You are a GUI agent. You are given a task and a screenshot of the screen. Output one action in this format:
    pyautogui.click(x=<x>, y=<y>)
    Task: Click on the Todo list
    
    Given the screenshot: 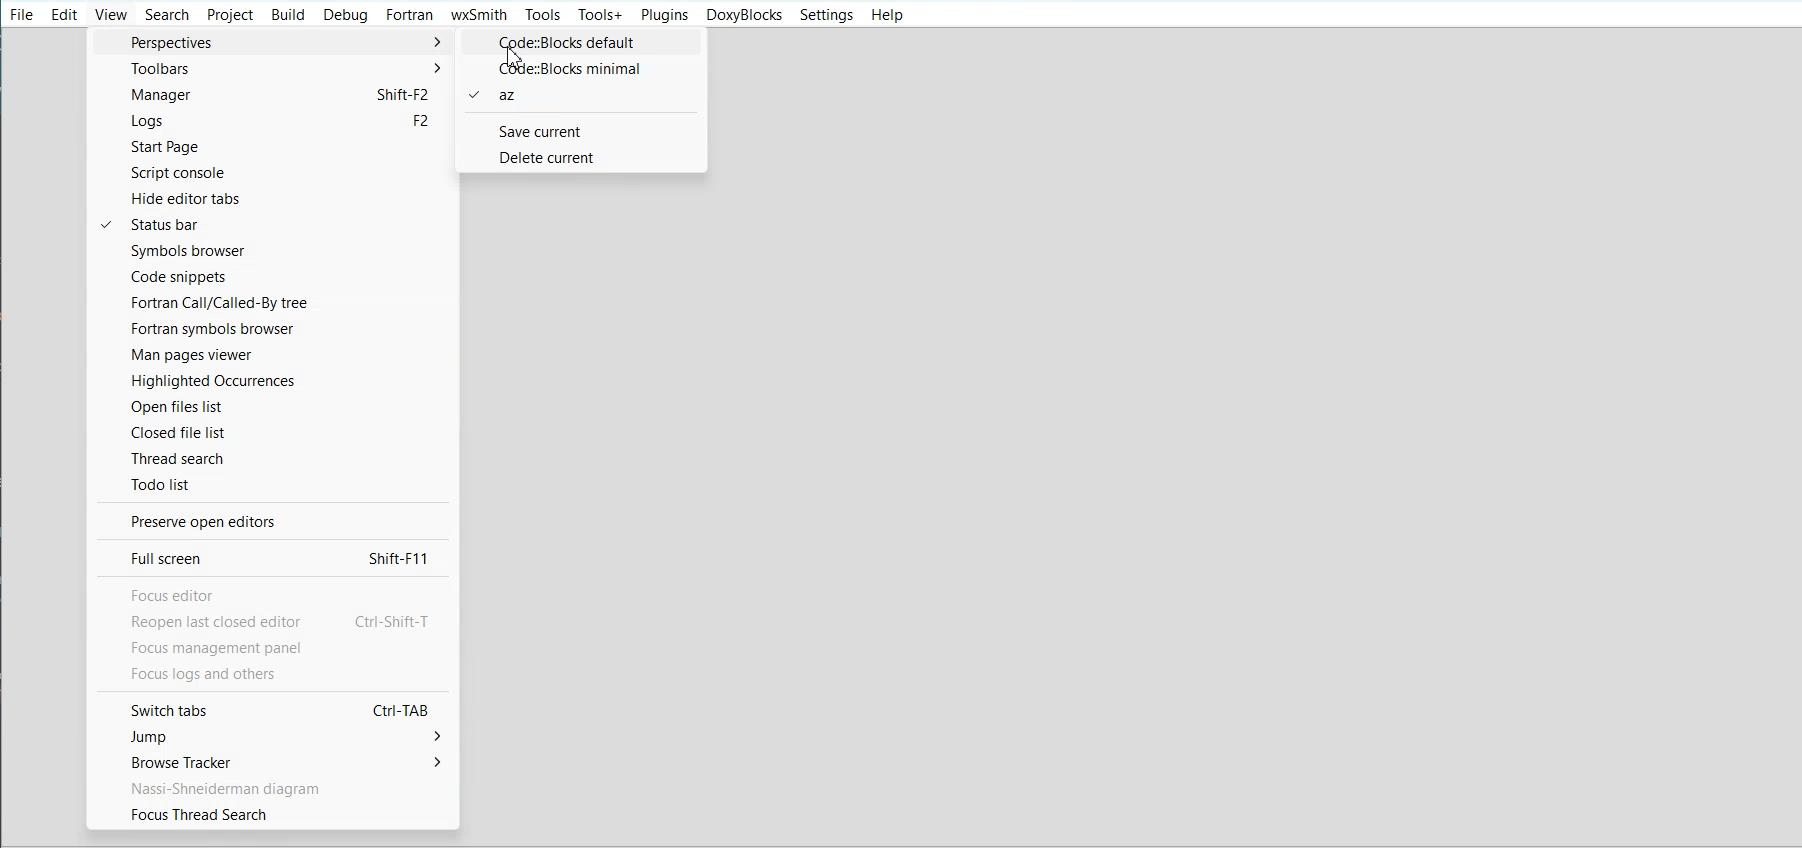 What is the action you would take?
    pyautogui.click(x=272, y=484)
    